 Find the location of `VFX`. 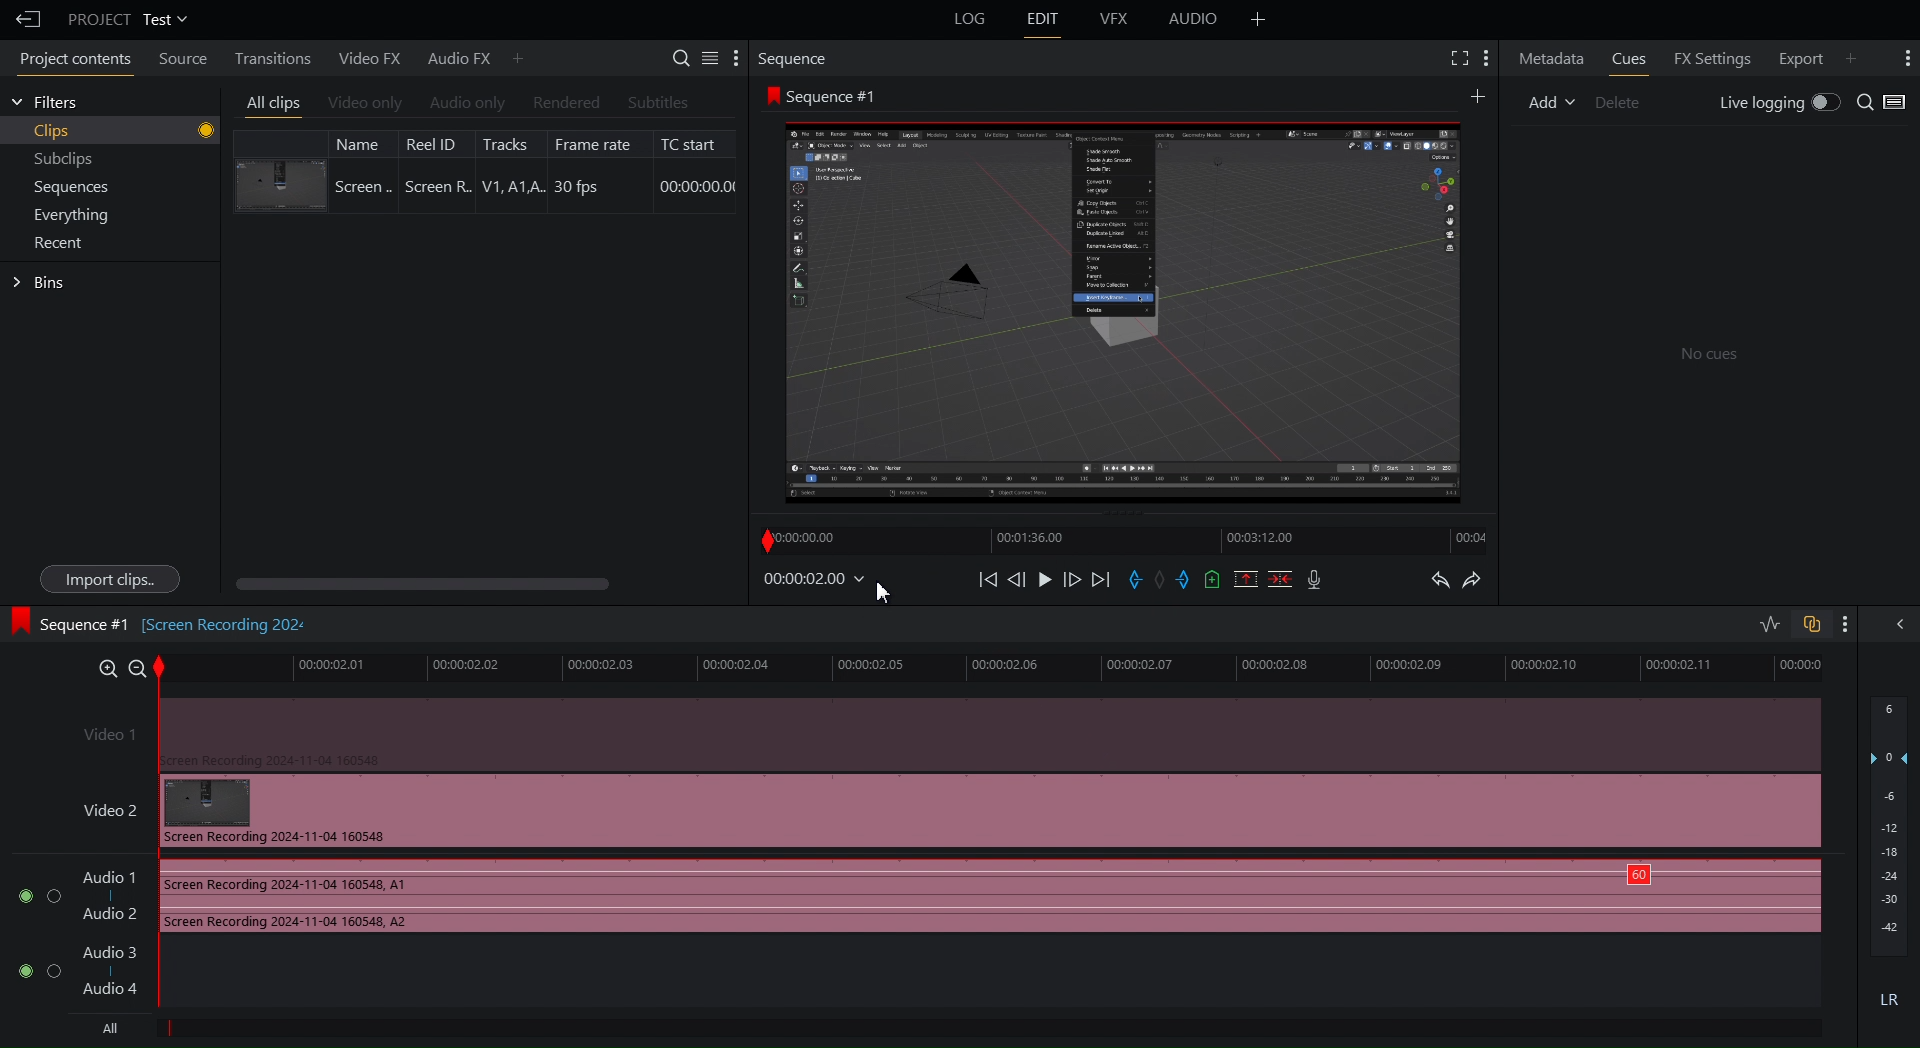

VFX is located at coordinates (1117, 19).